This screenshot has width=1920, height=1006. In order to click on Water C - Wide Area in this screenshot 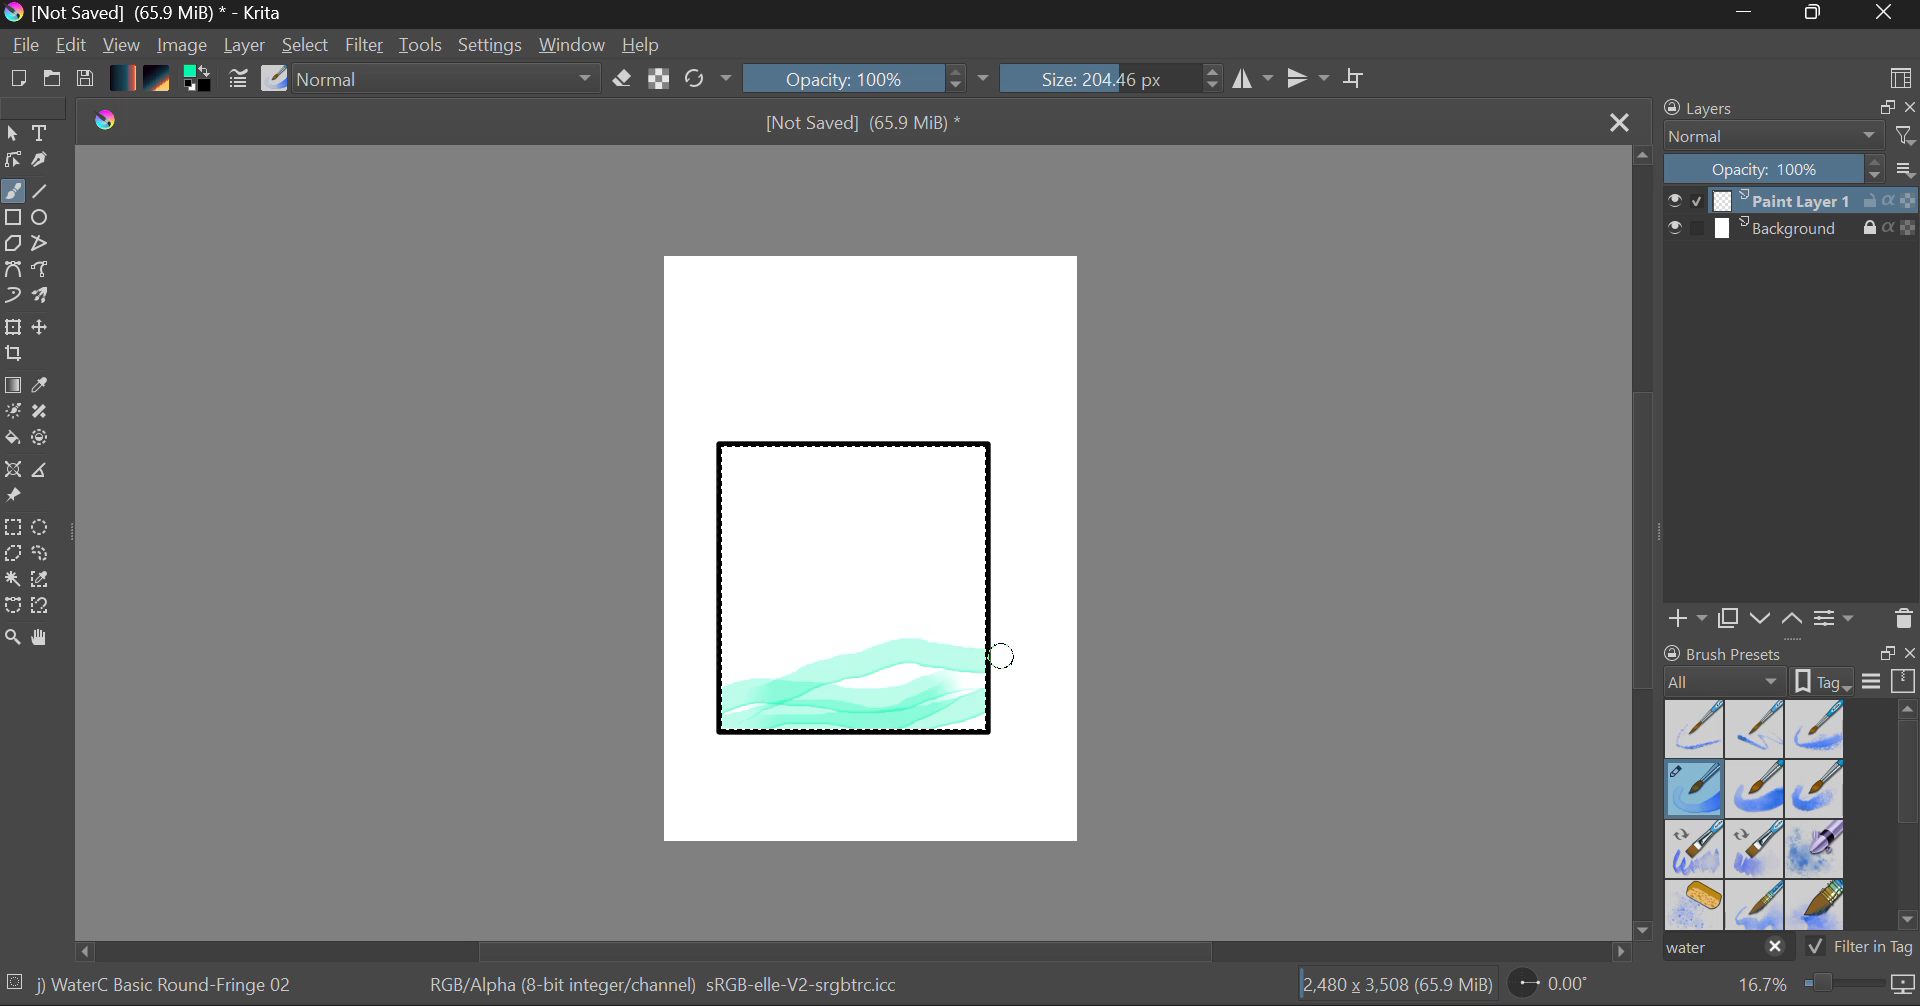, I will do `click(1818, 906)`.